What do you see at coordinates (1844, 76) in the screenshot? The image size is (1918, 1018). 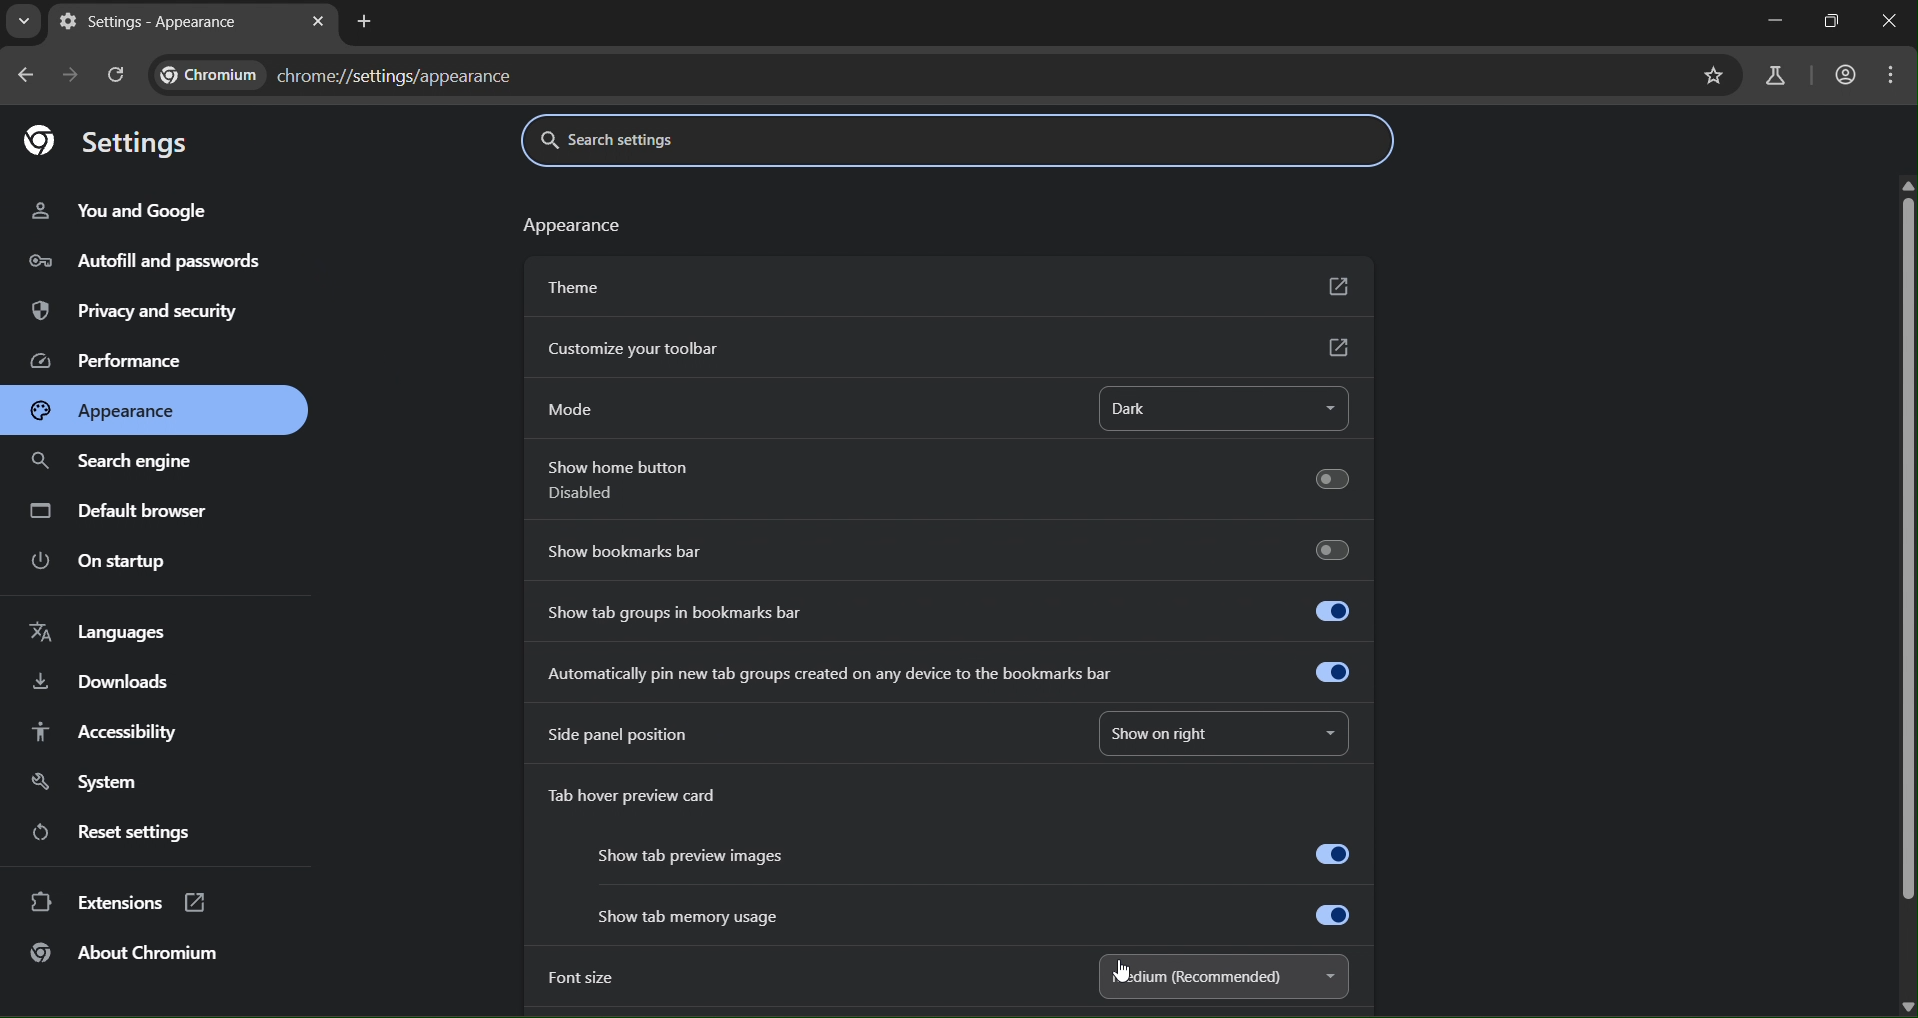 I see `account` at bounding box center [1844, 76].